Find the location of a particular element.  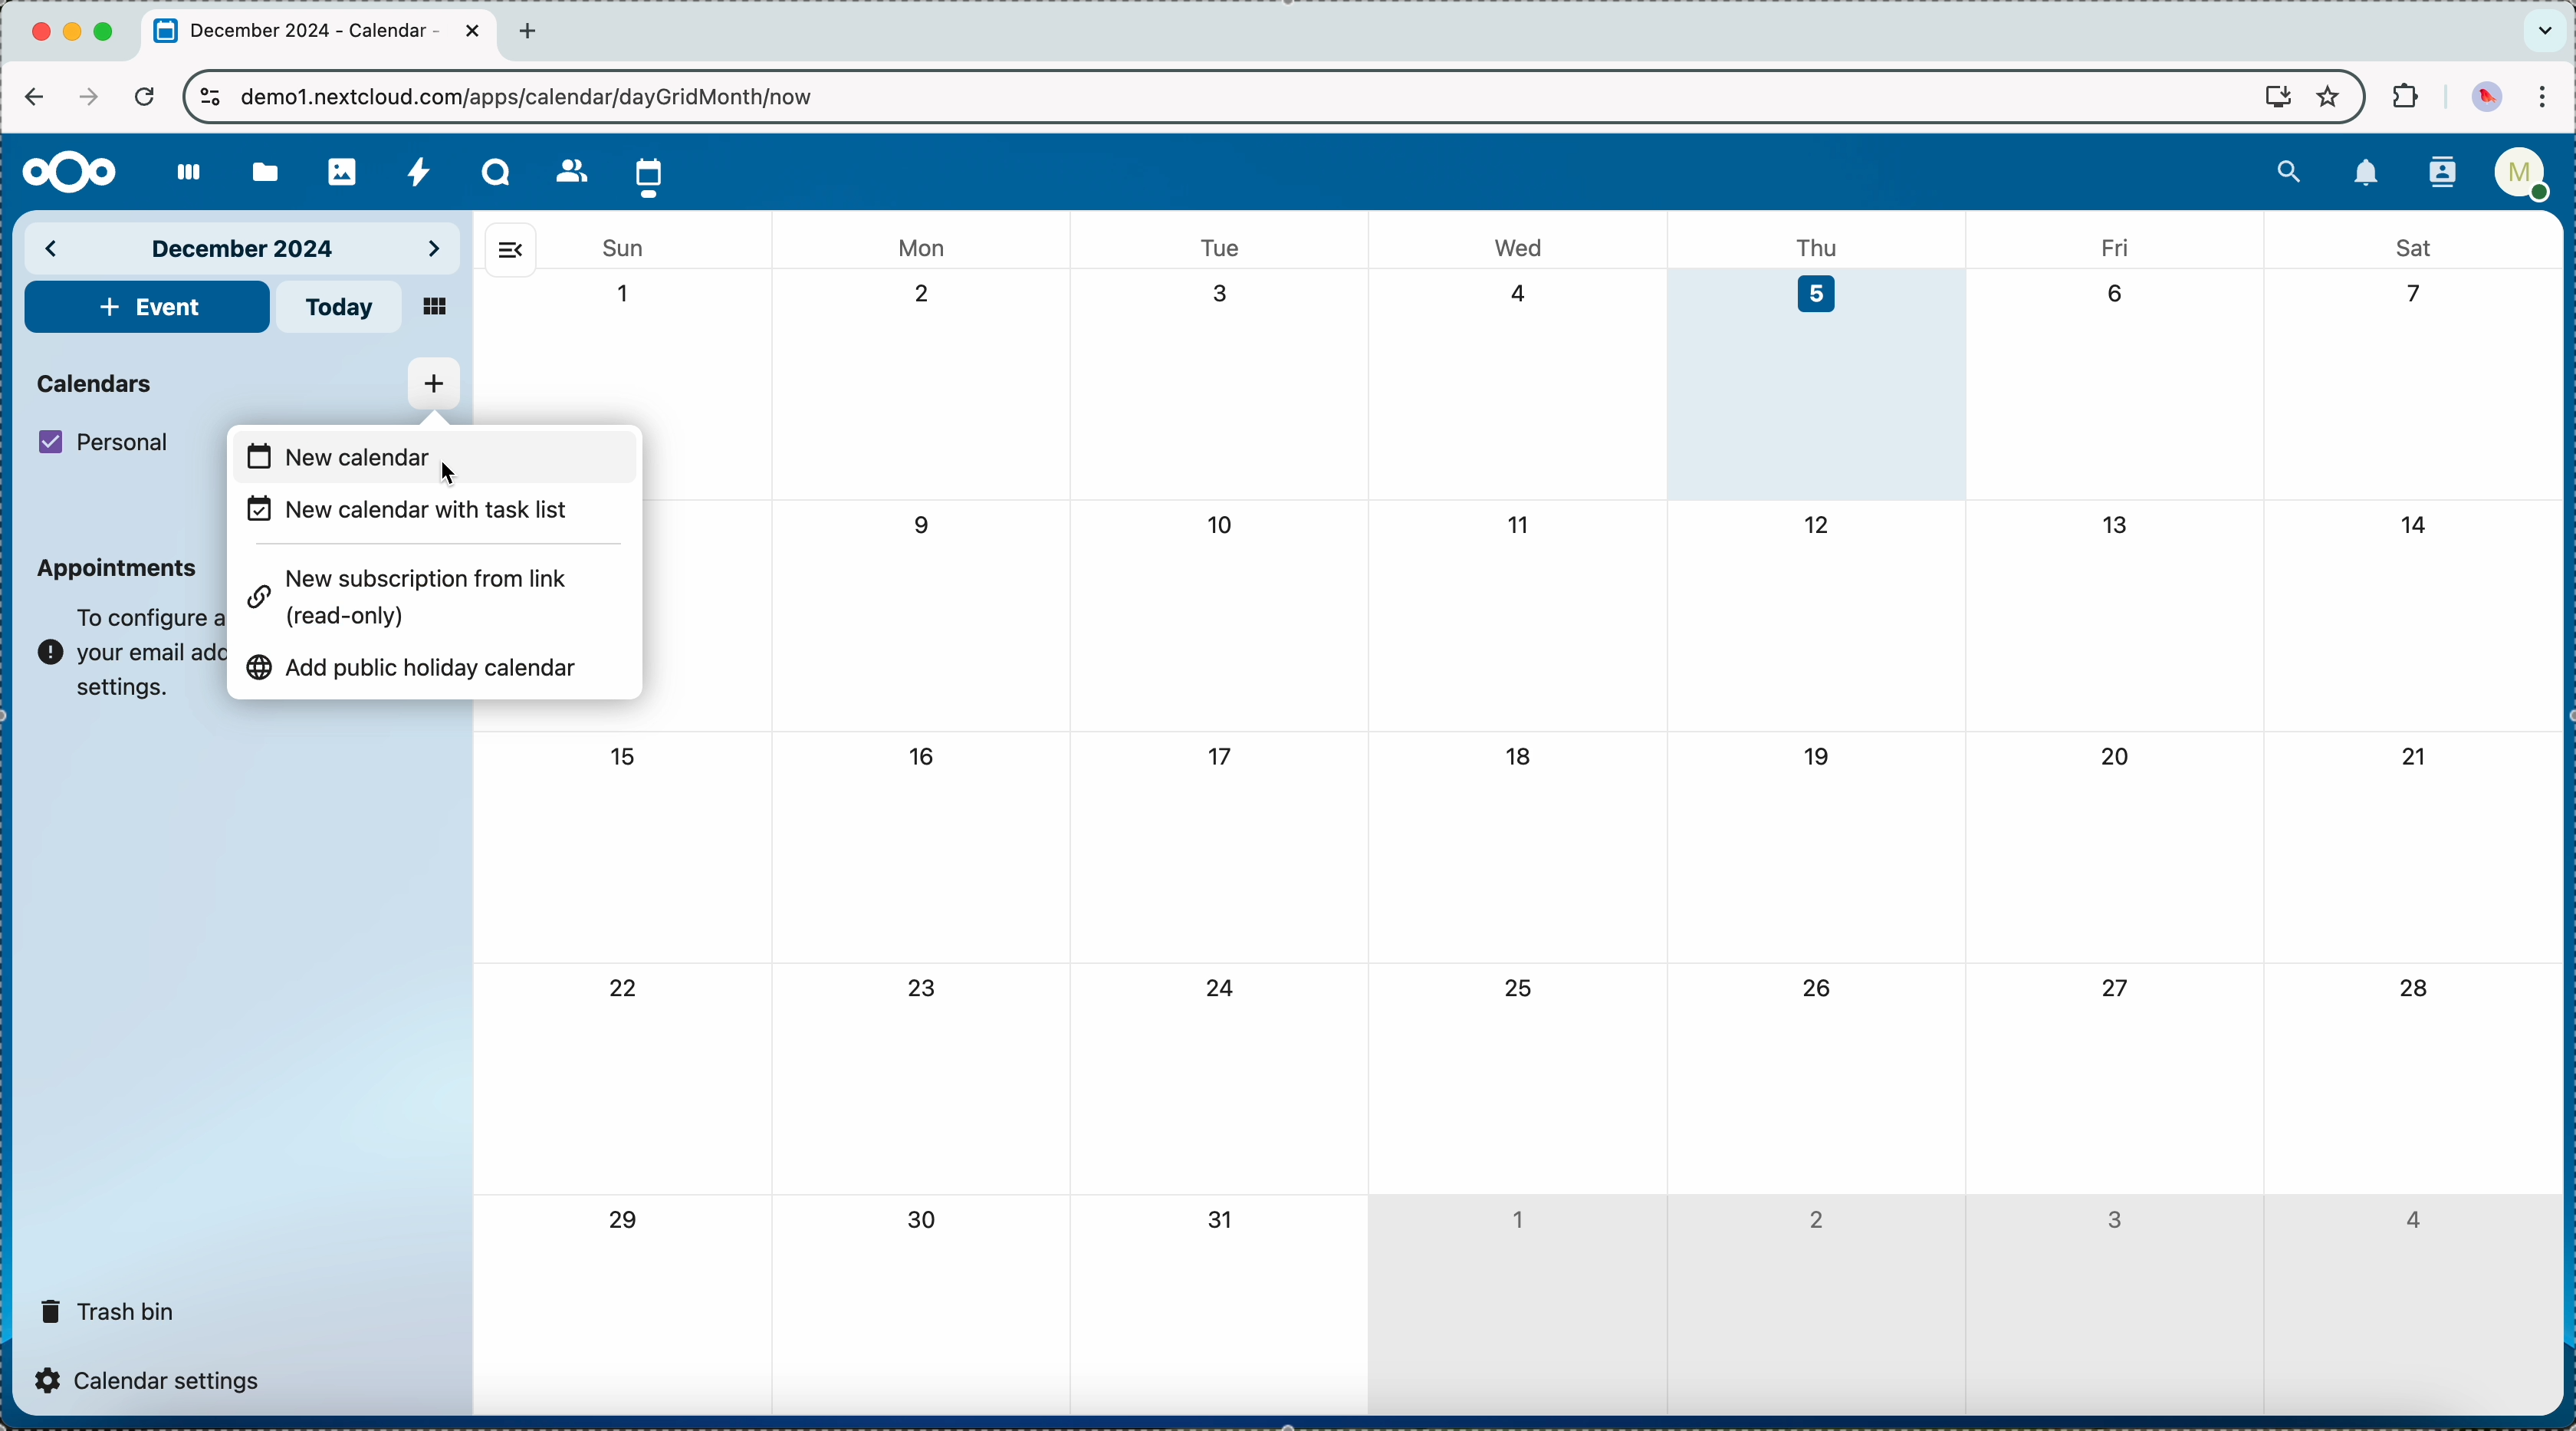

23 is located at coordinates (927, 987).